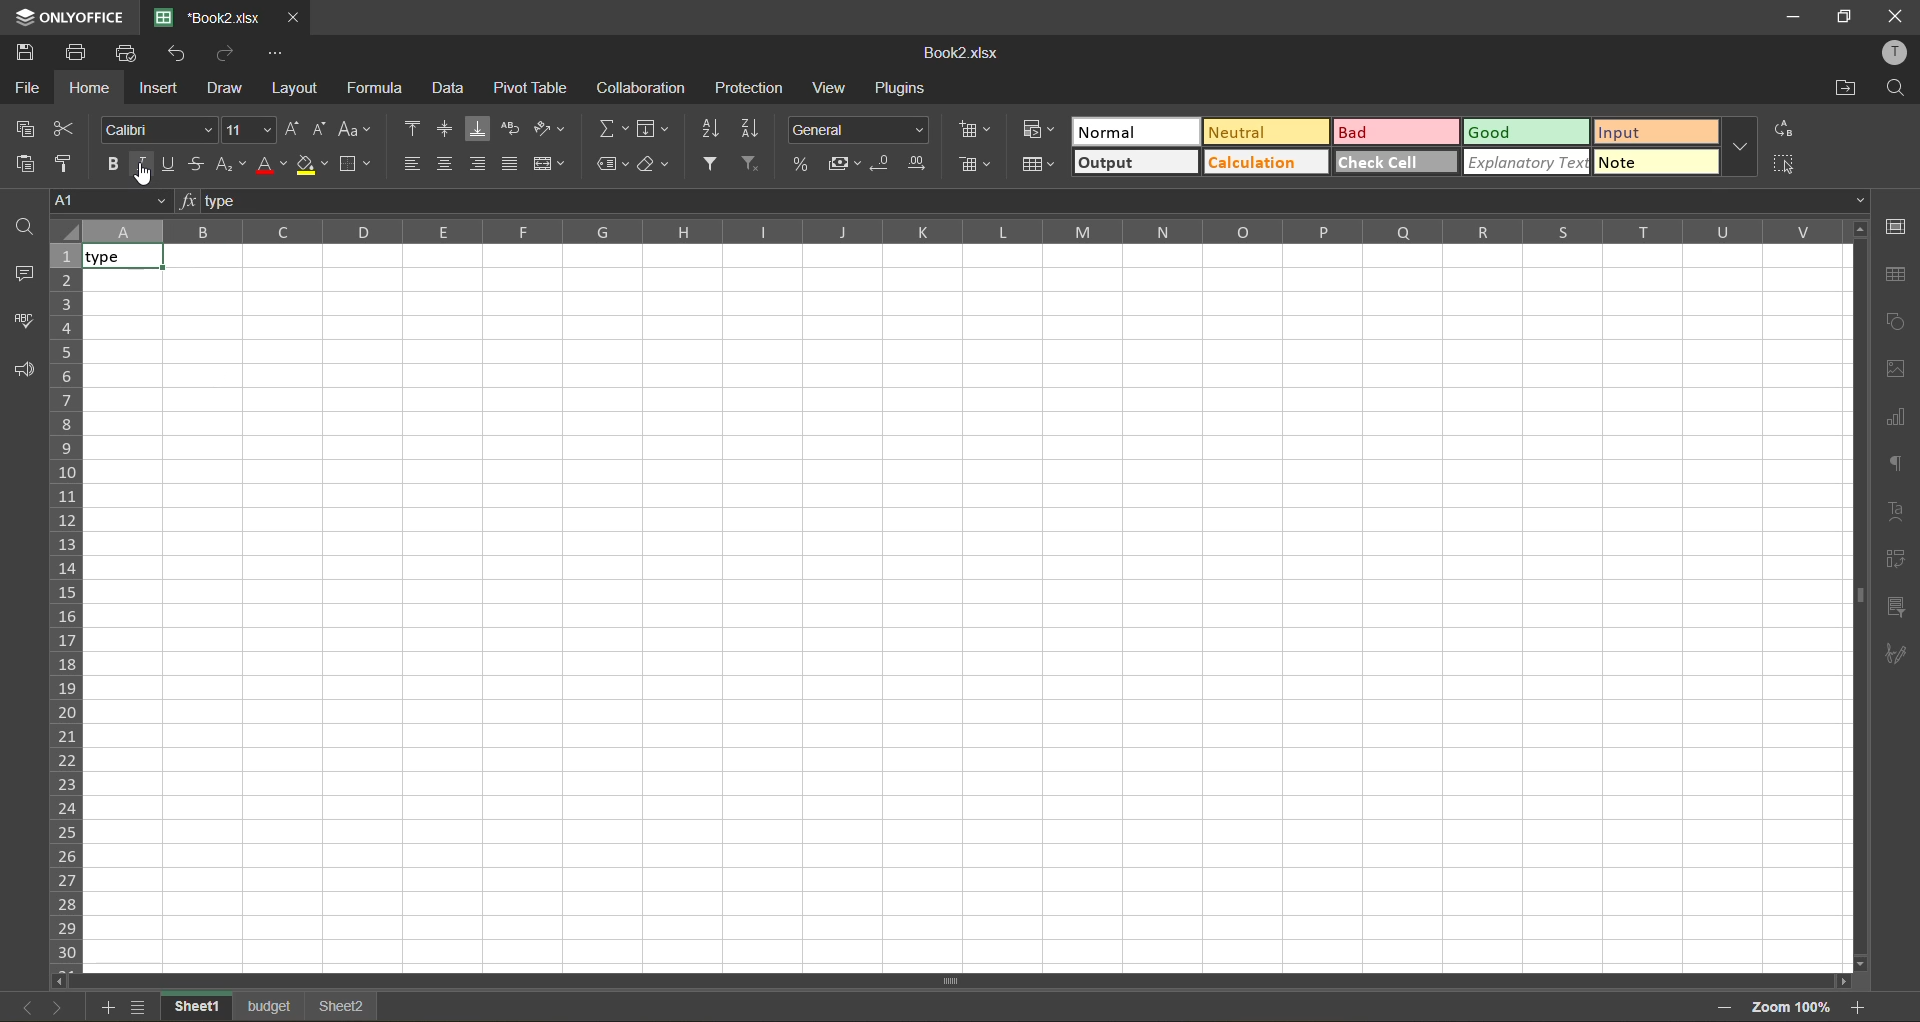  What do you see at coordinates (1264, 161) in the screenshot?
I see `calculation` at bounding box center [1264, 161].